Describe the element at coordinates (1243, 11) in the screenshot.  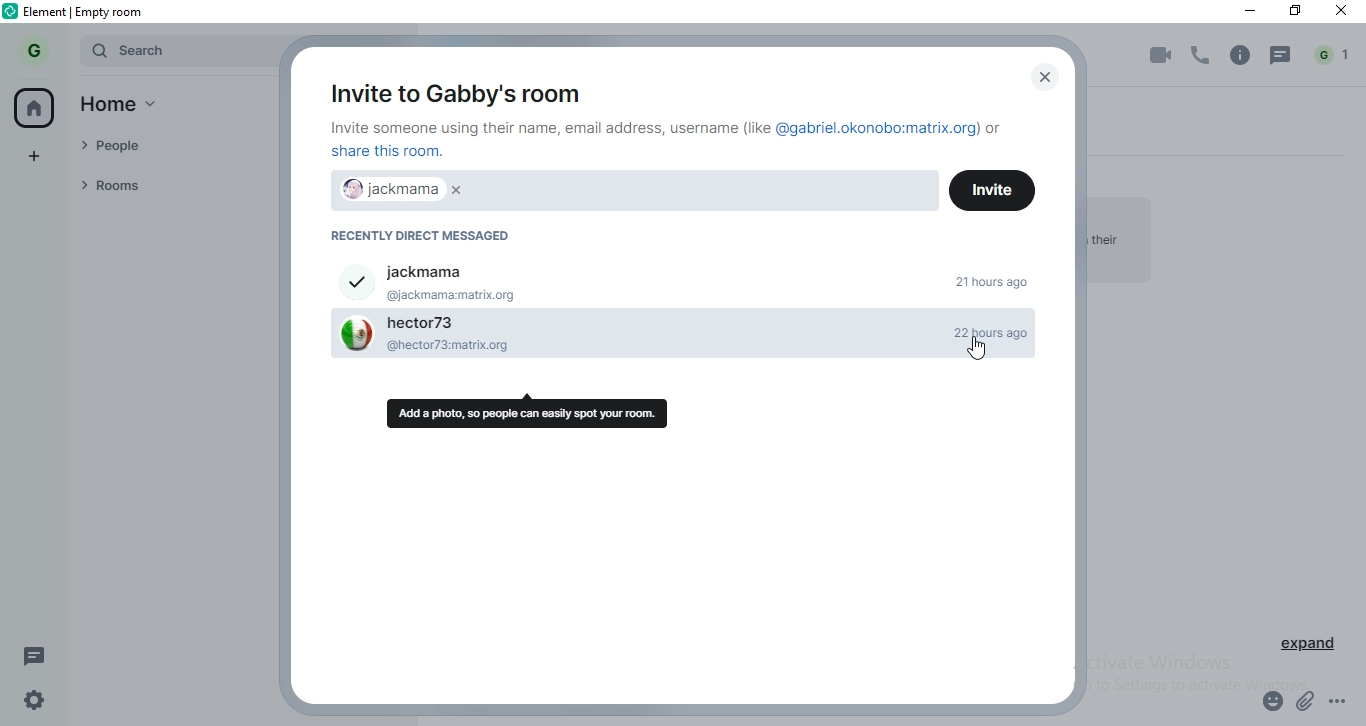
I see `minimise` at that location.